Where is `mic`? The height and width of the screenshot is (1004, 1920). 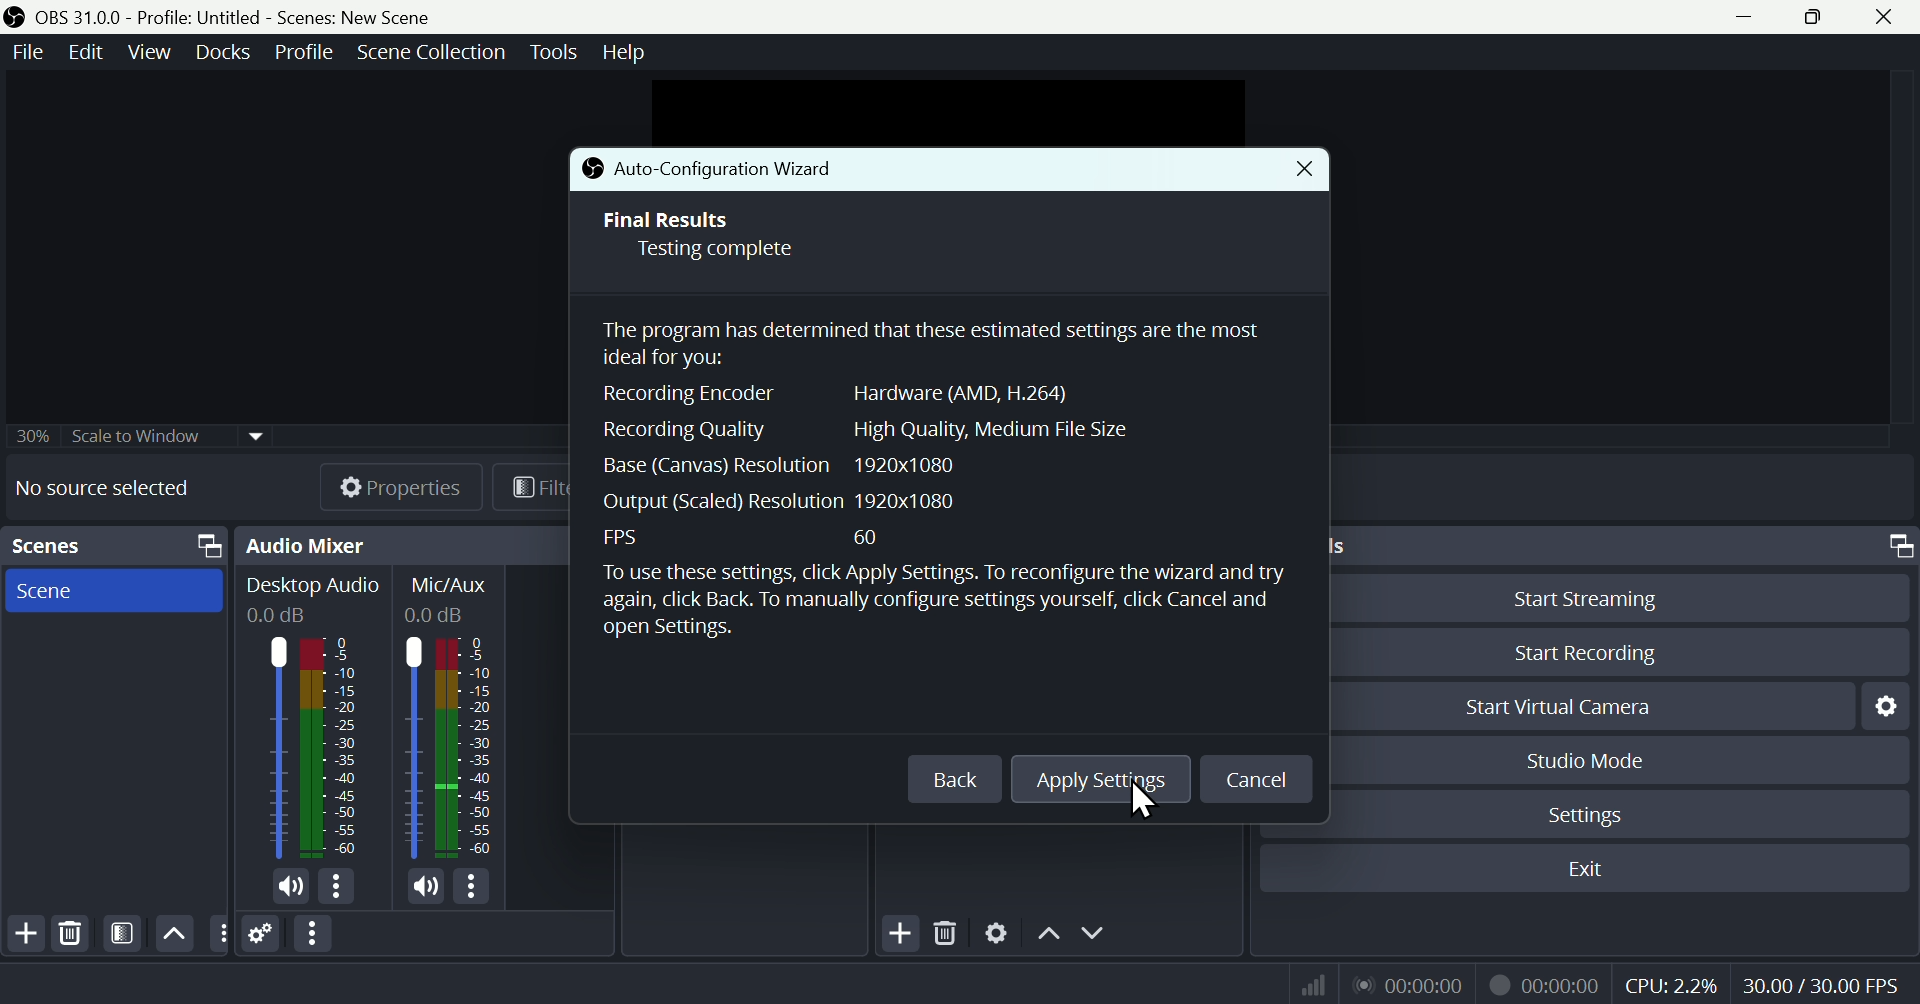
mic is located at coordinates (291, 887).